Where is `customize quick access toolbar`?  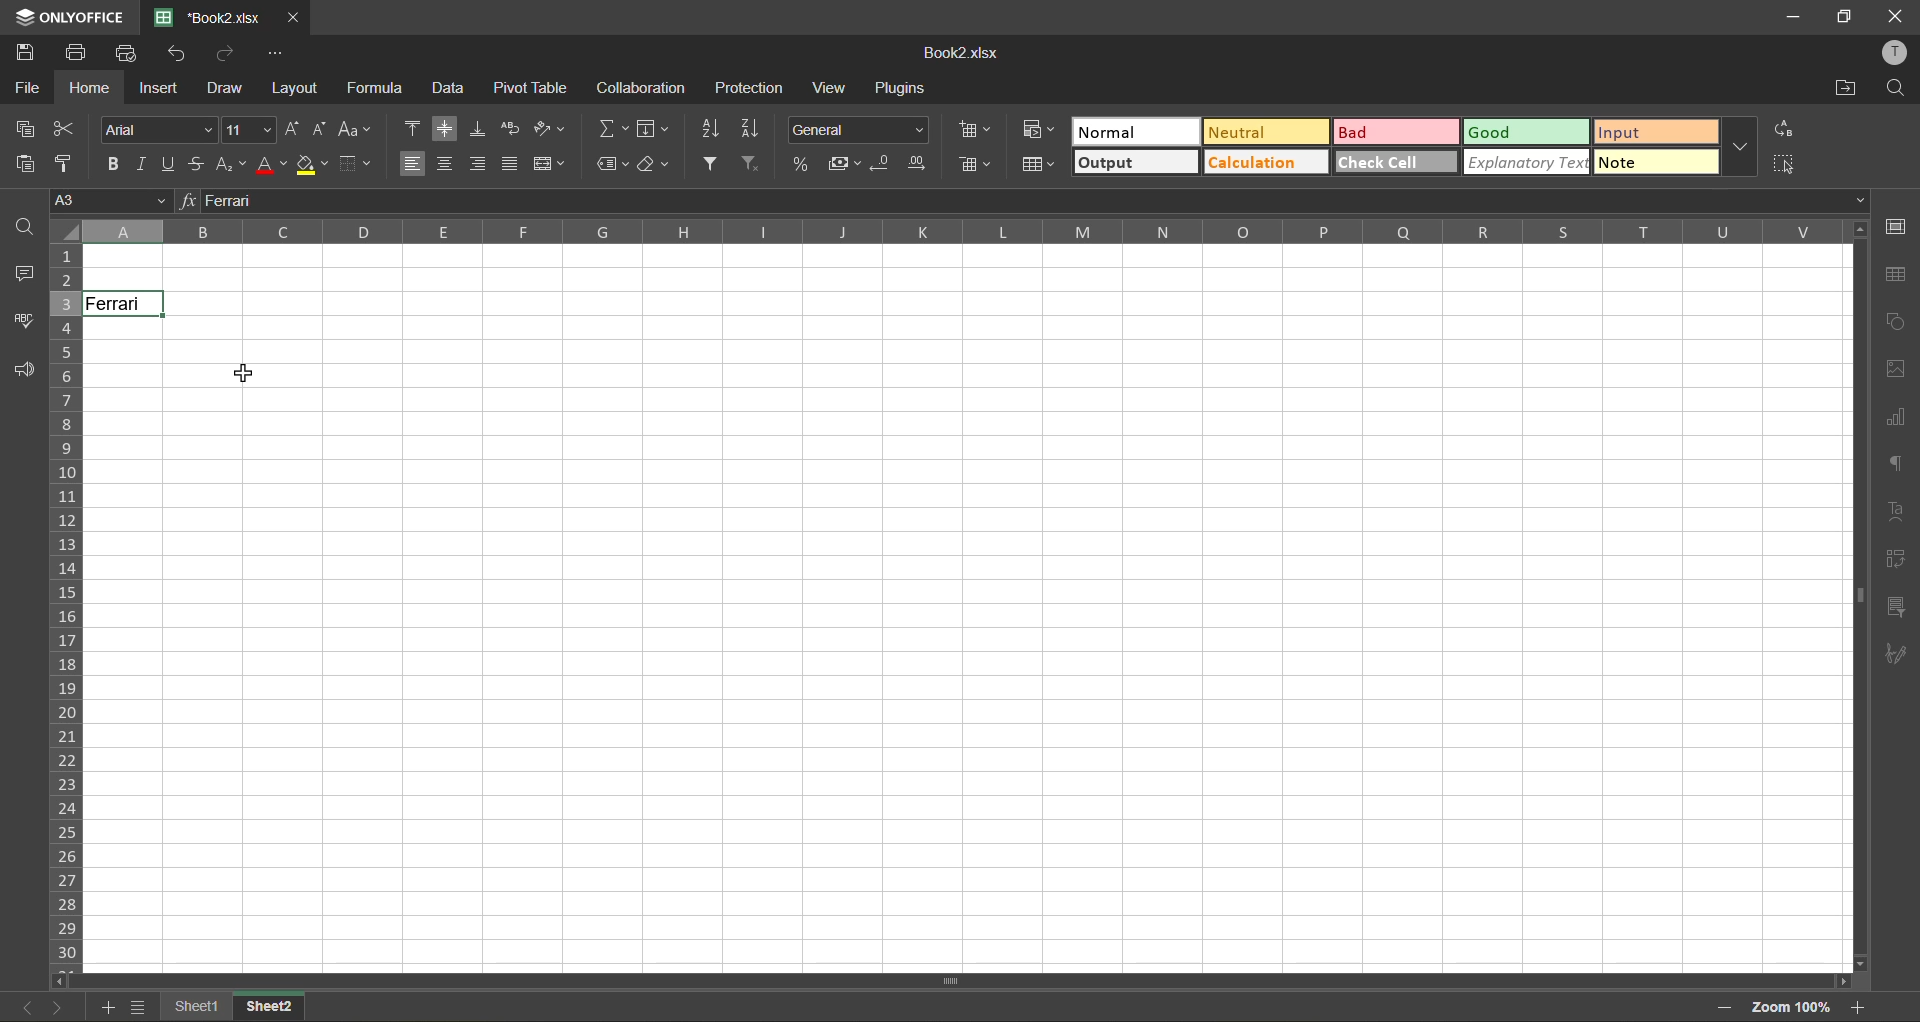 customize quick access toolbar is located at coordinates (277, 53).